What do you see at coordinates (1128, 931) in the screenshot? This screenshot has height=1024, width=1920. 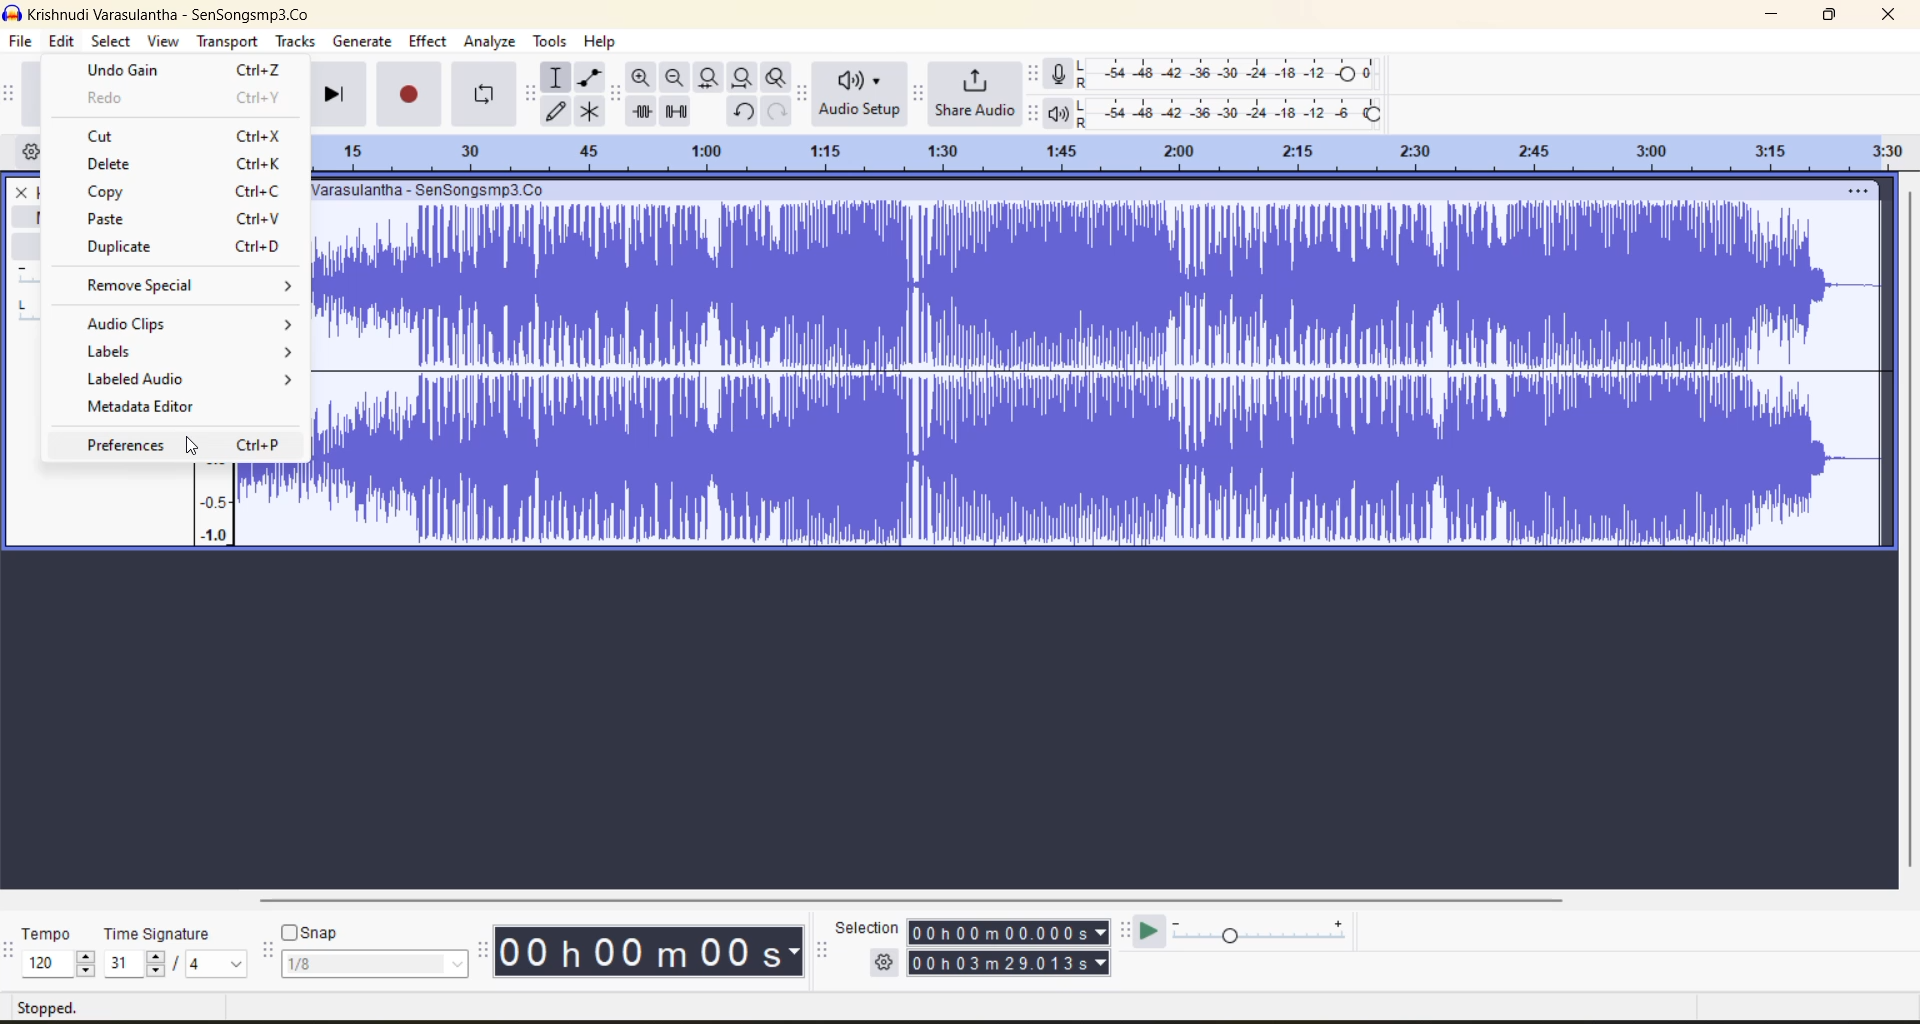 I see `play at speed toolbar` at bounding box center [1128, 931].